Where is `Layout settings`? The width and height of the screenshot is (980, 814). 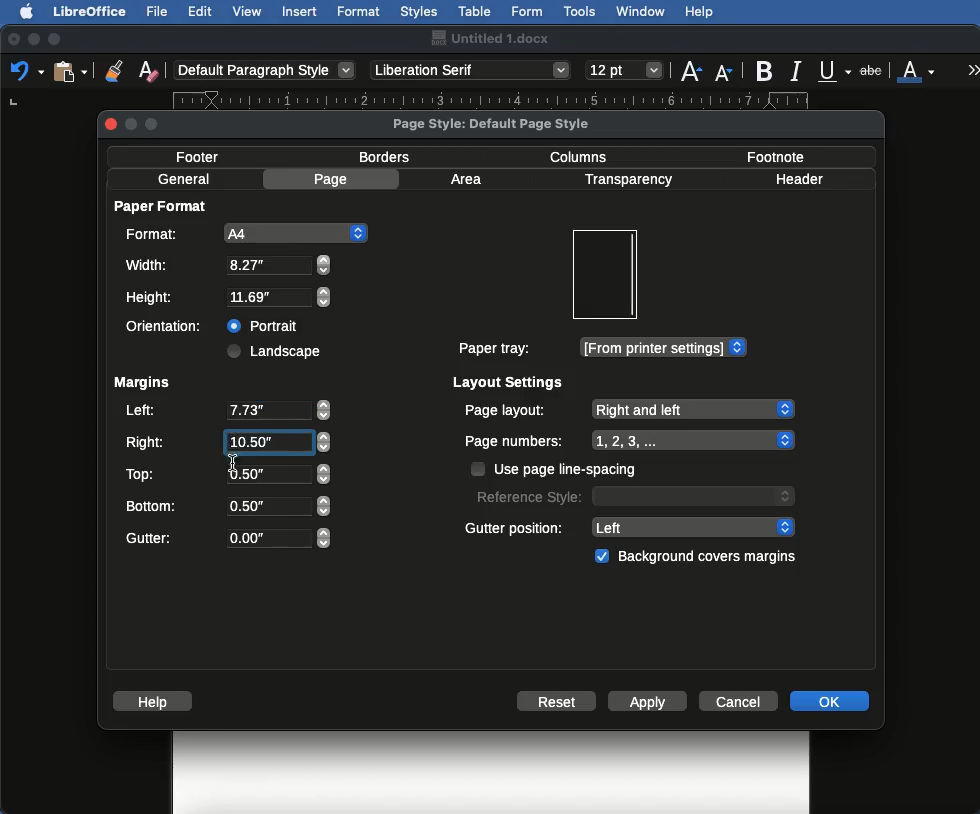 Layout settings is located at coordinates (509, 382).